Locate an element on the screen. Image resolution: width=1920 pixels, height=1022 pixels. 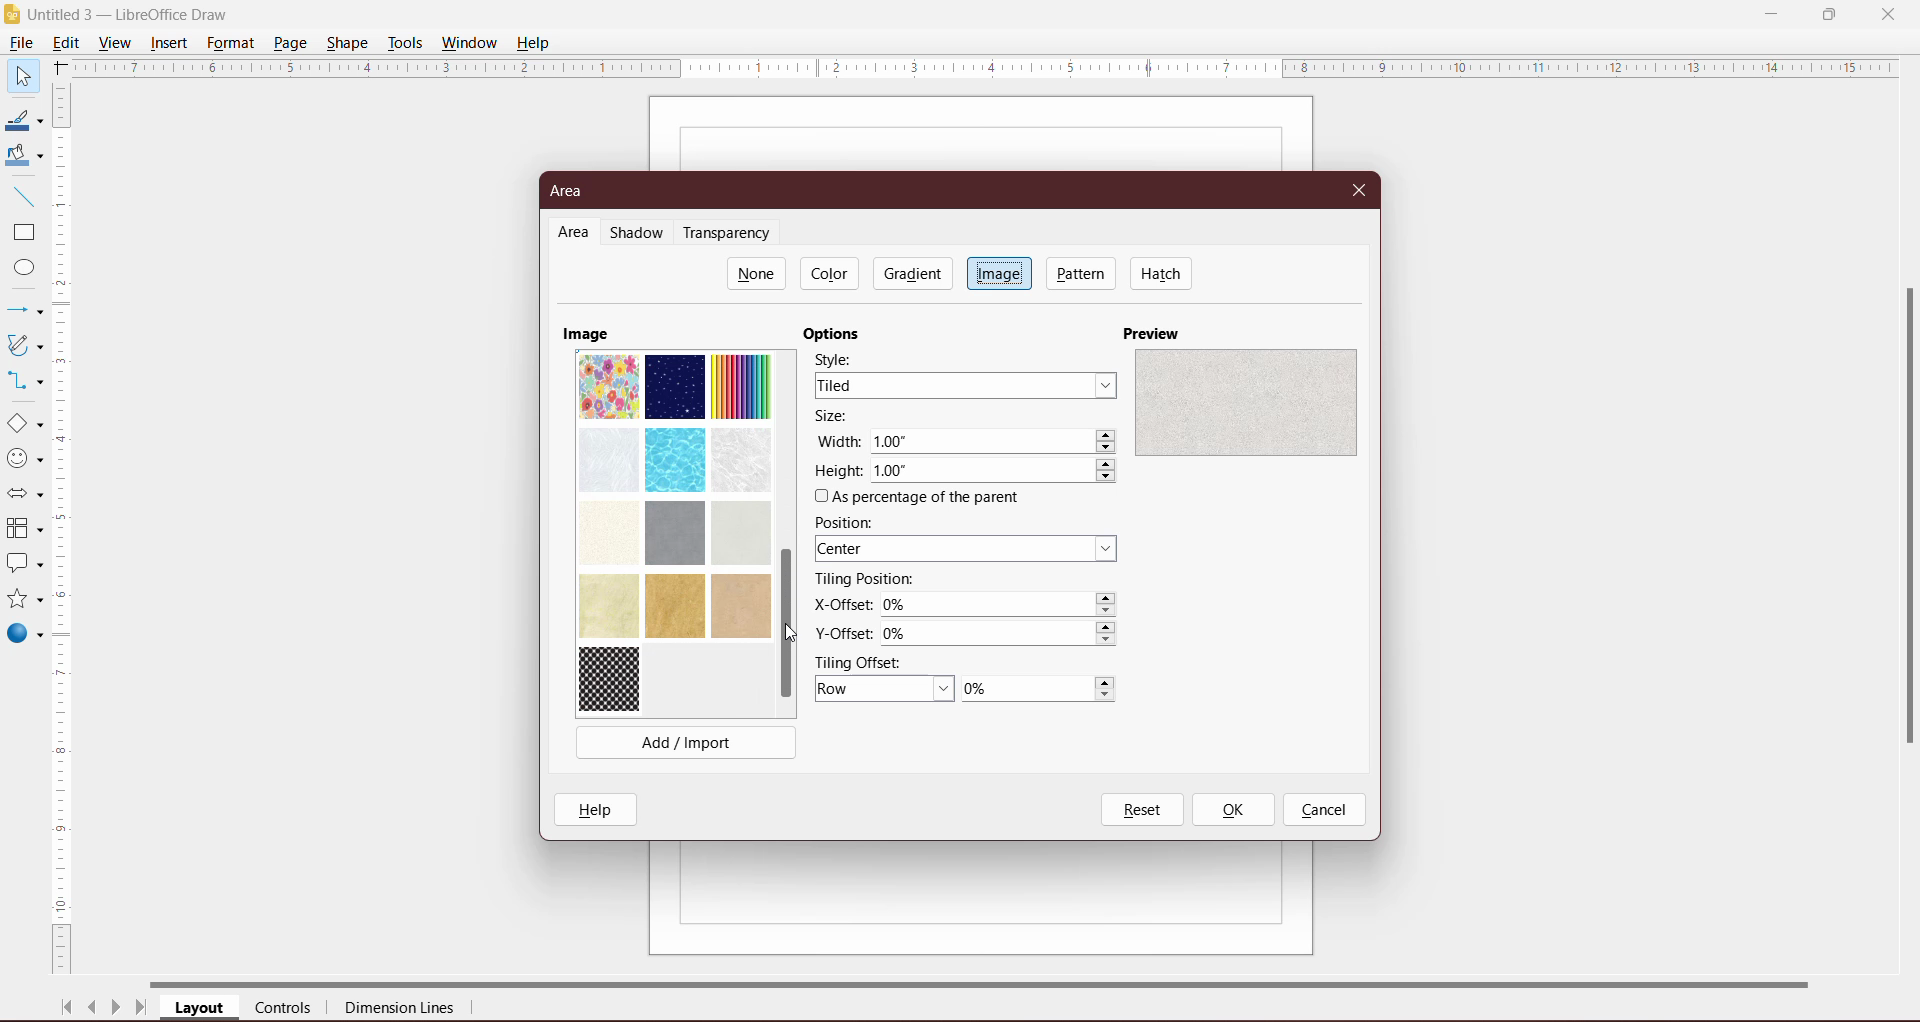
Tools is located at coordinates (405, 43).